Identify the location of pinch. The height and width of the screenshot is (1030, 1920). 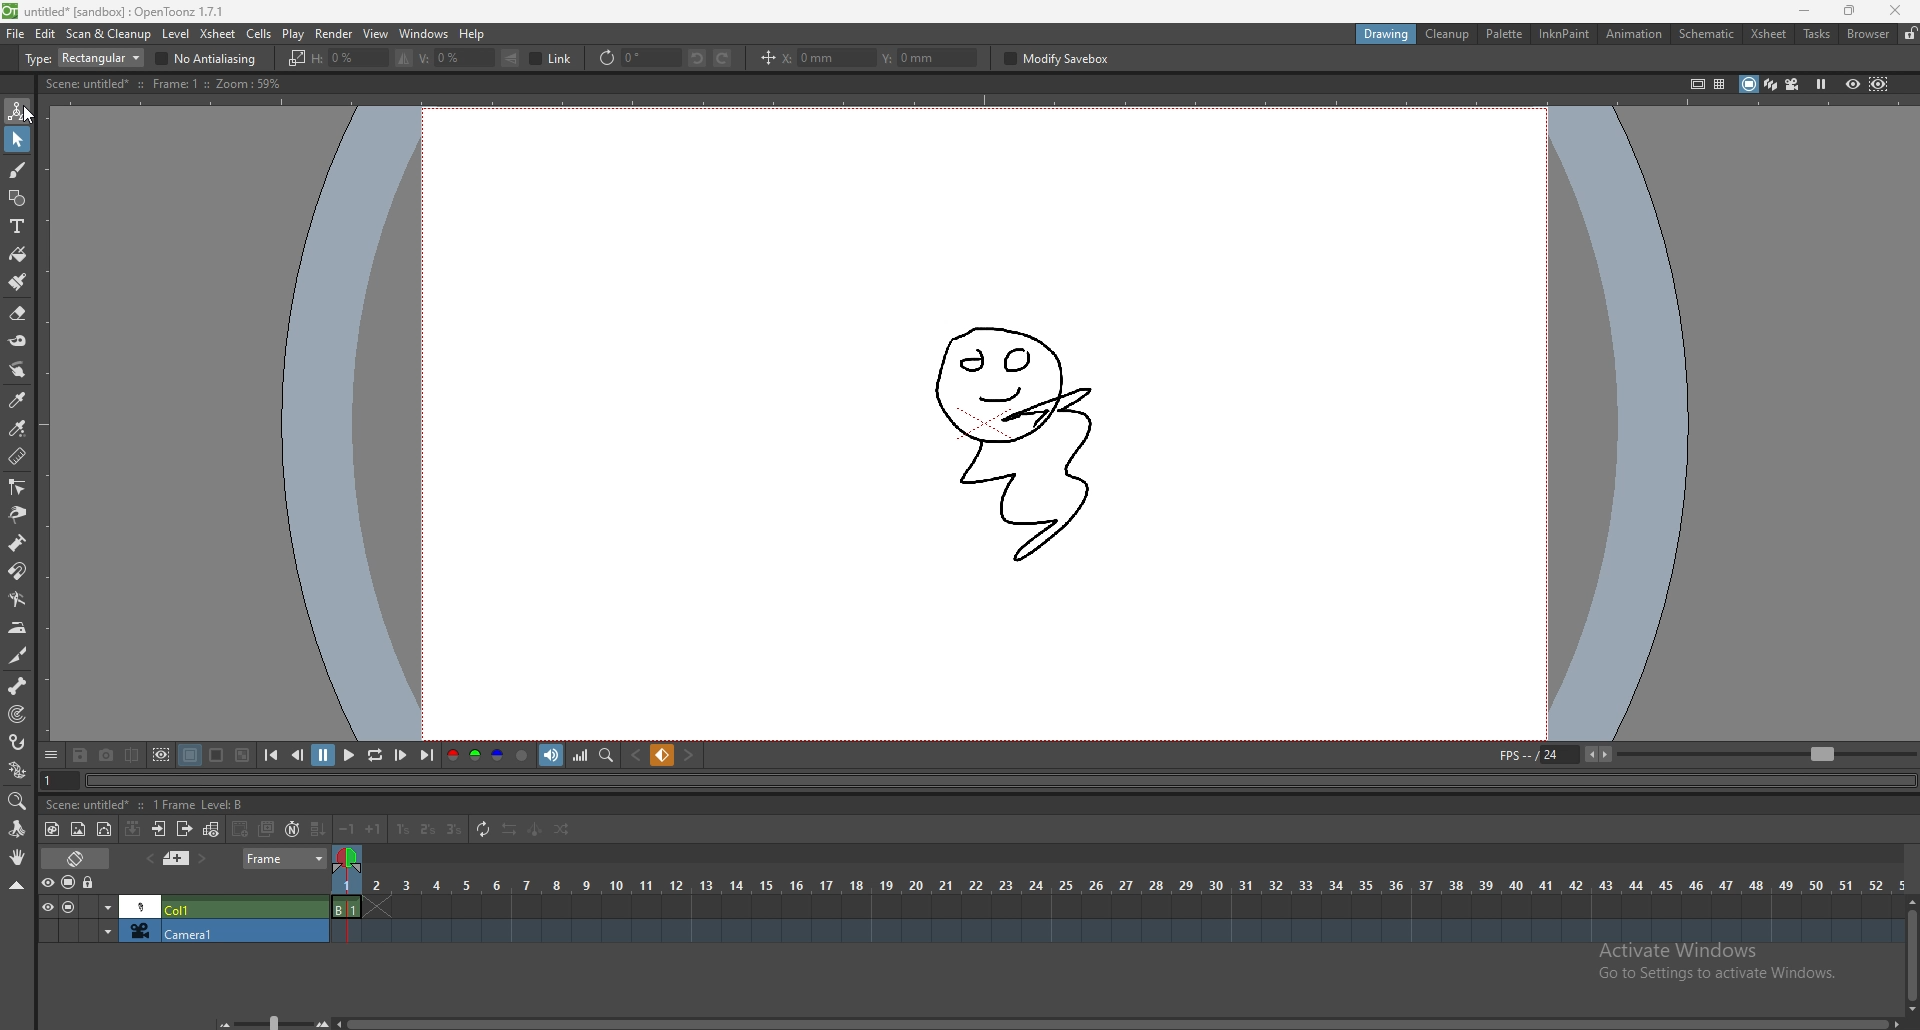
(16, 514).